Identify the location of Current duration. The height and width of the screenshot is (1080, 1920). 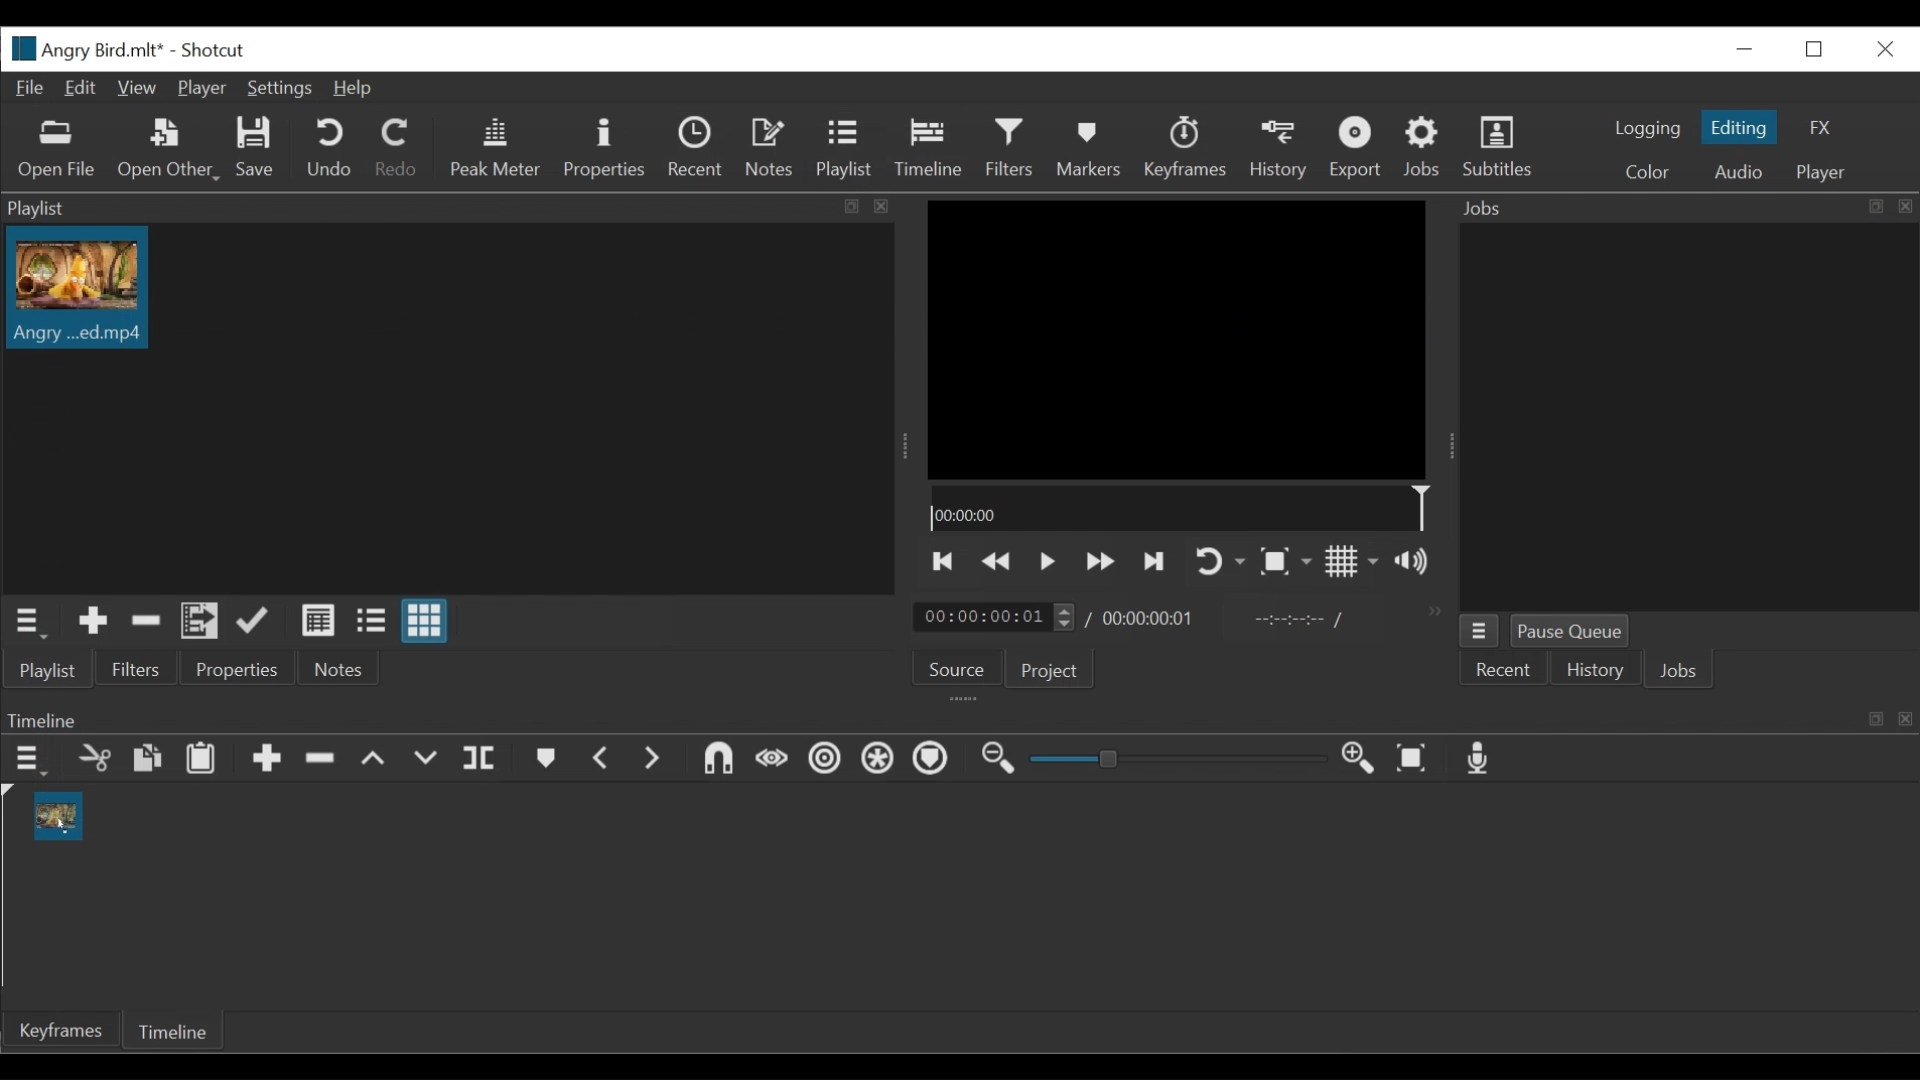
(995, 617).